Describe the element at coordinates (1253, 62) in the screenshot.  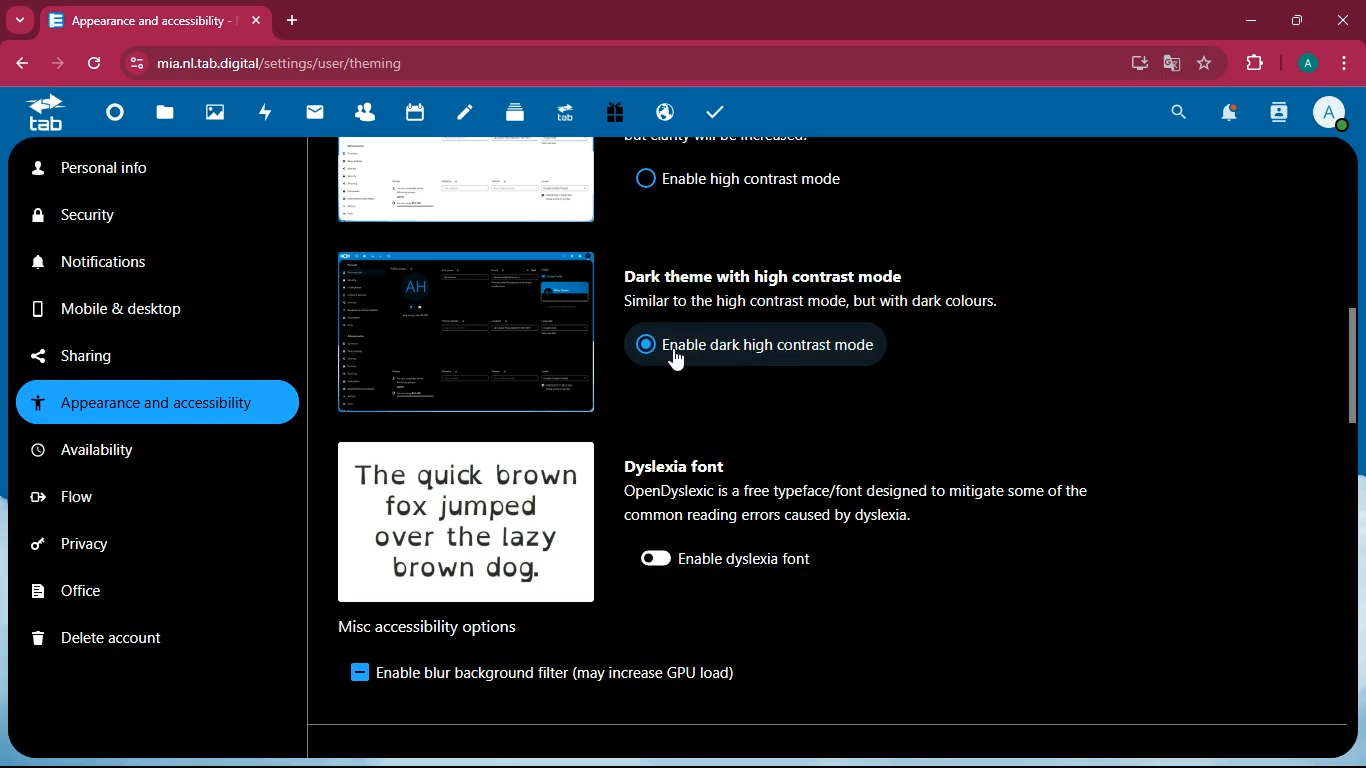
I see `extensions` at that location.